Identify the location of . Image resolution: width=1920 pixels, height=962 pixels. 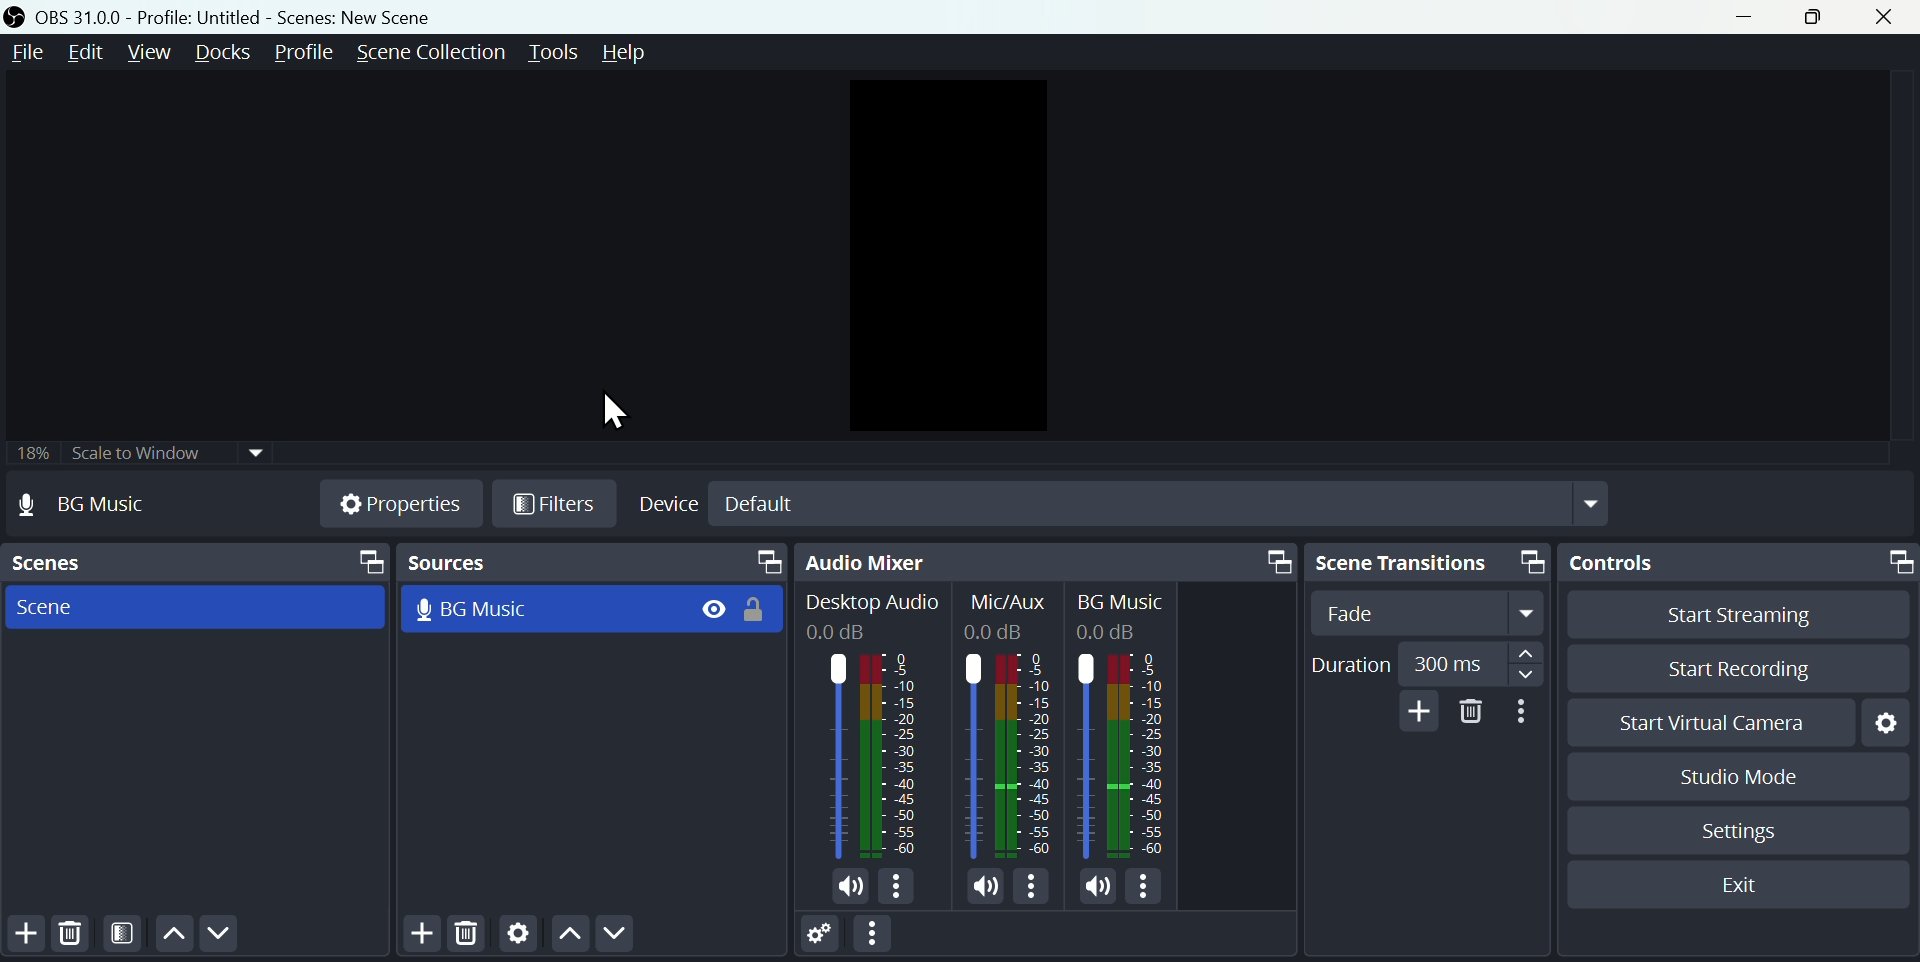
(1007, 602).